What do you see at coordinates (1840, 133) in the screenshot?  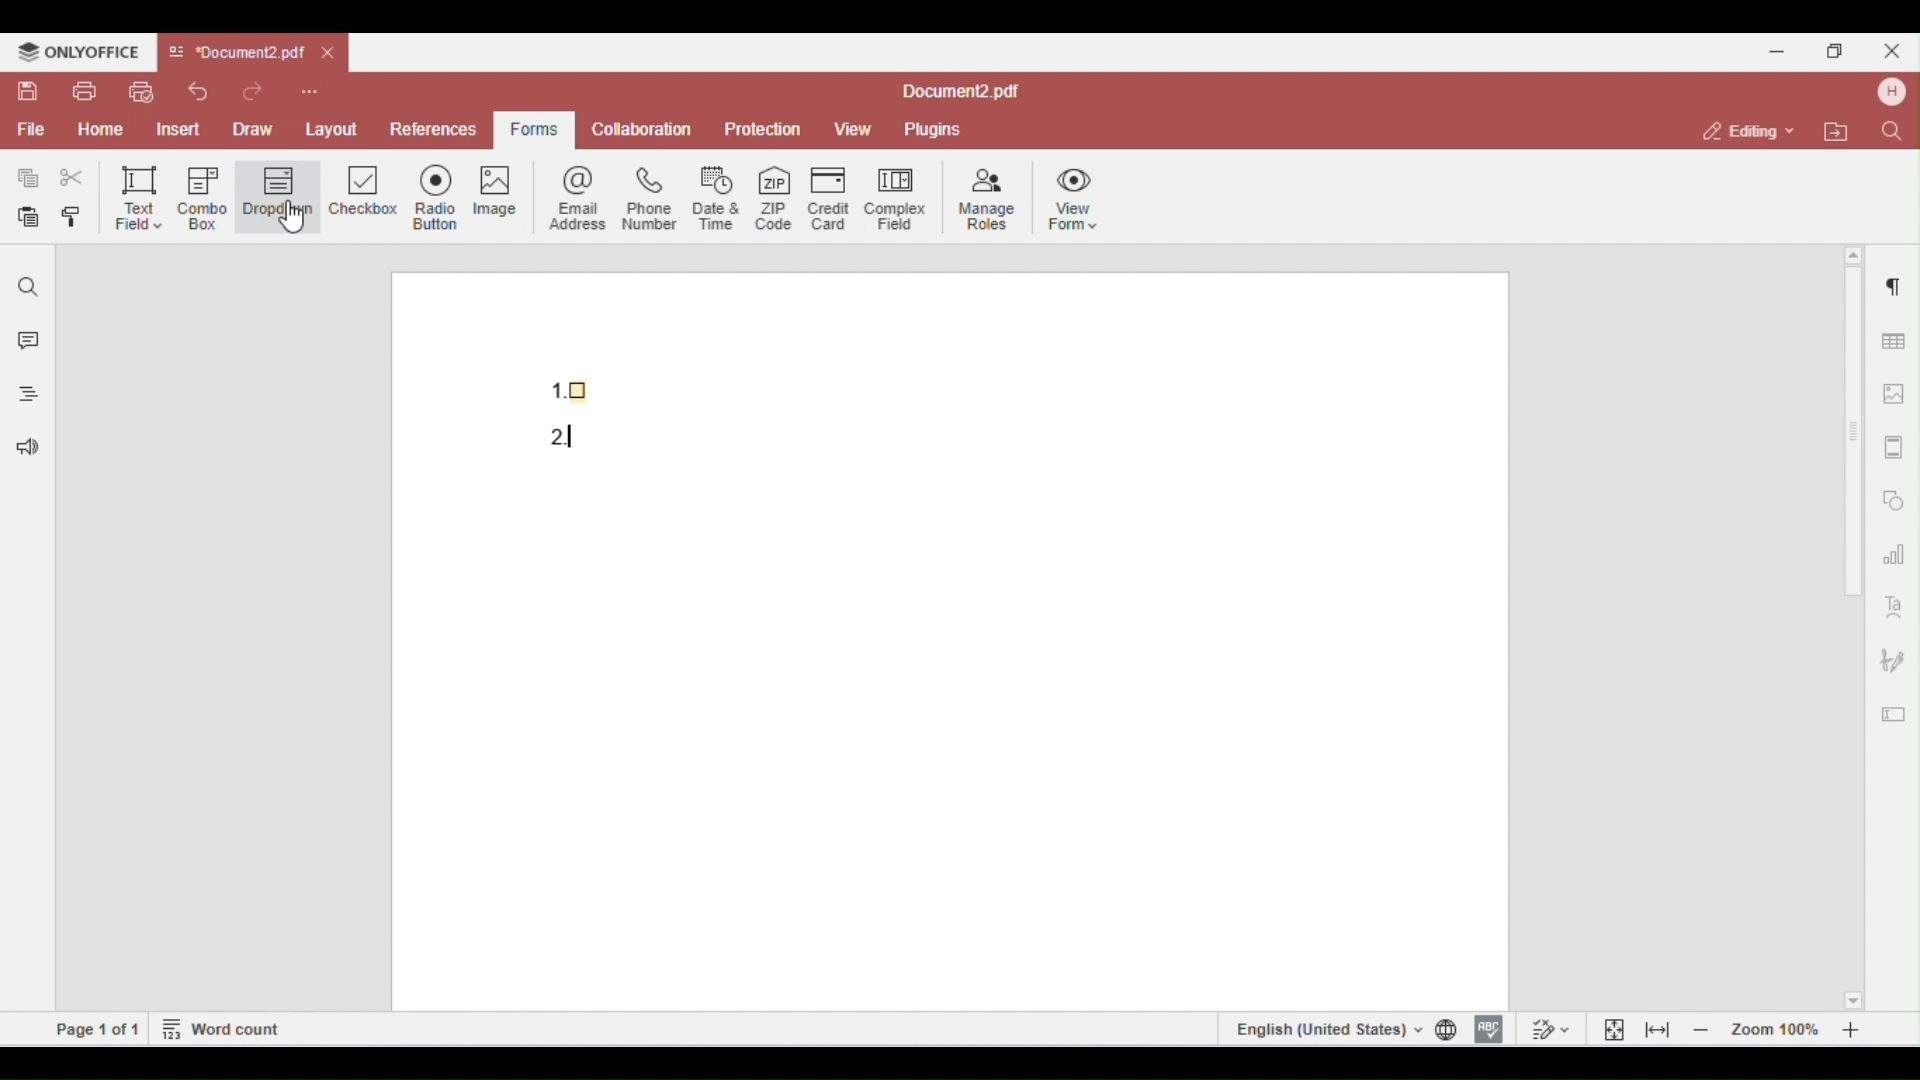 I see `open file location` at bounding box center [1840, 133].